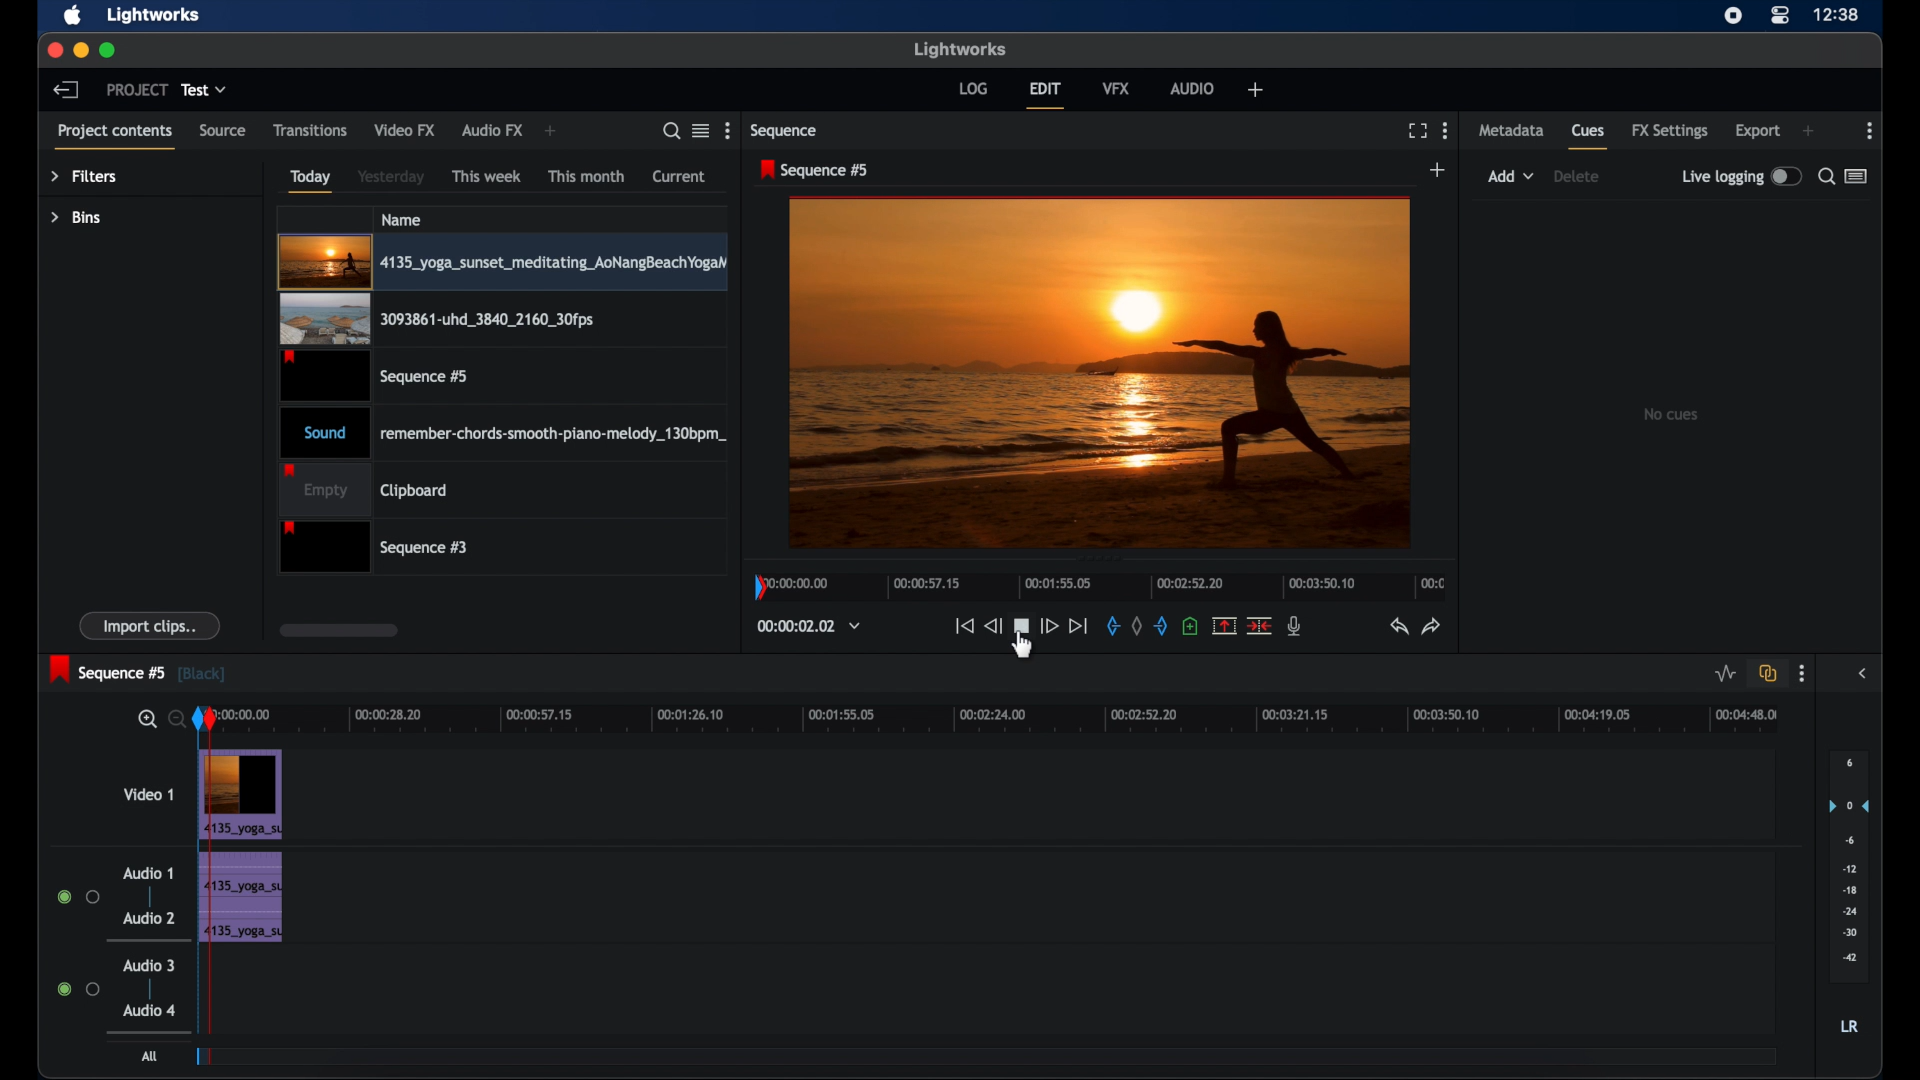 This screenshot has width=1920, height=1080. Describe the element at coordinates (1190, 87) in the screenshot. I see `audio` at that location.